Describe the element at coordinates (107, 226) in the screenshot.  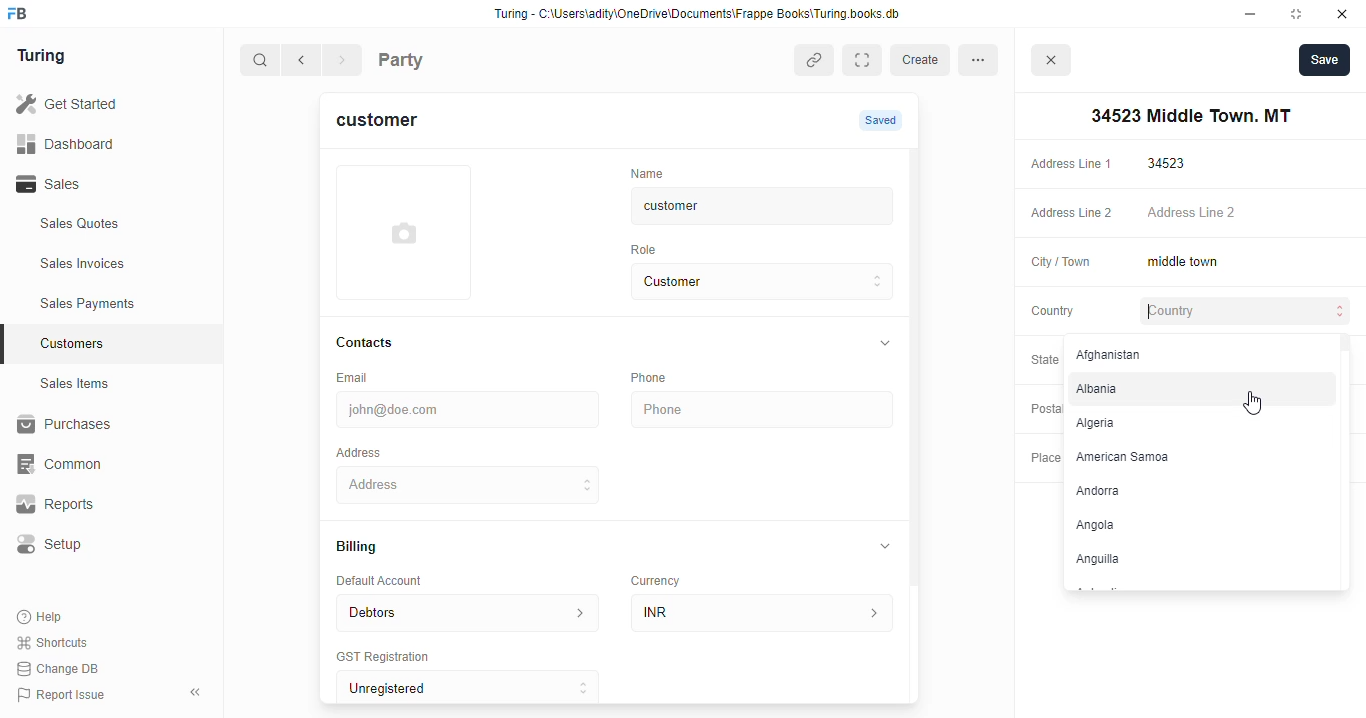
I see `Sales Quotes` at that location.